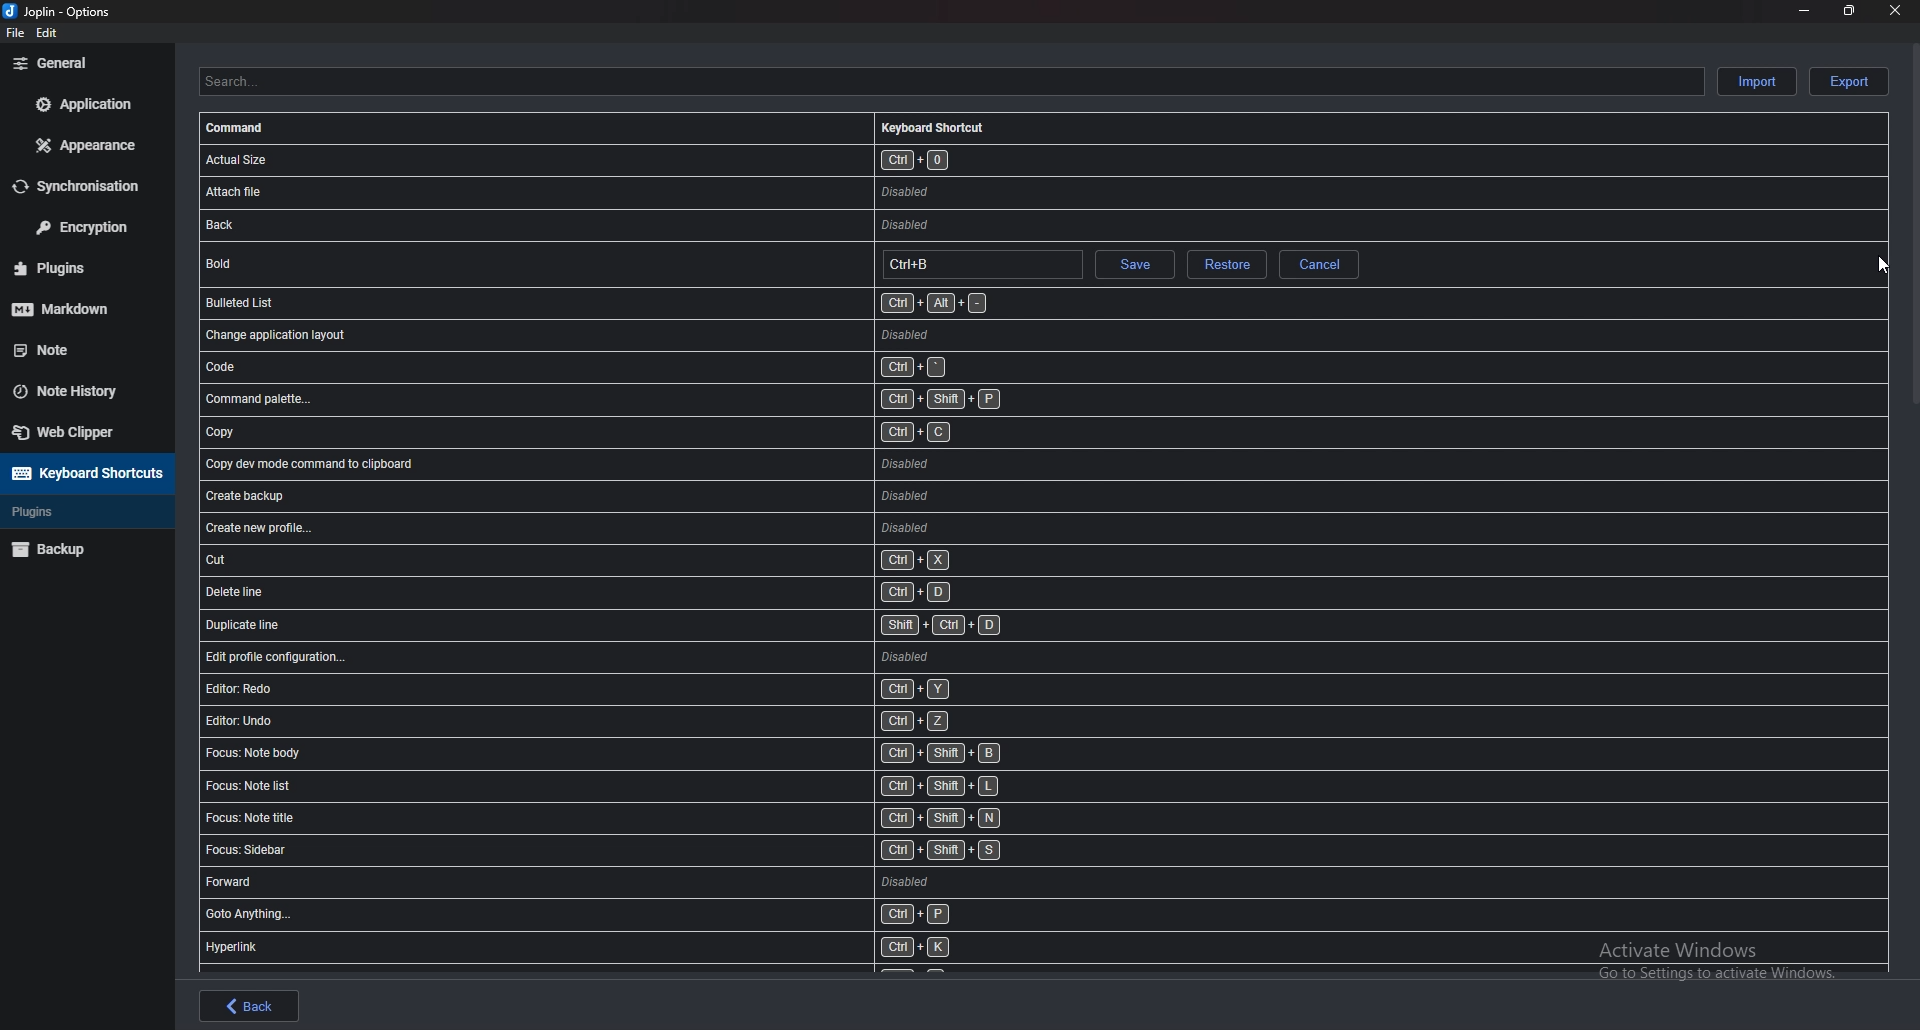 The image size is (1920, 1030). I want to click on close, so click(1896, 9).